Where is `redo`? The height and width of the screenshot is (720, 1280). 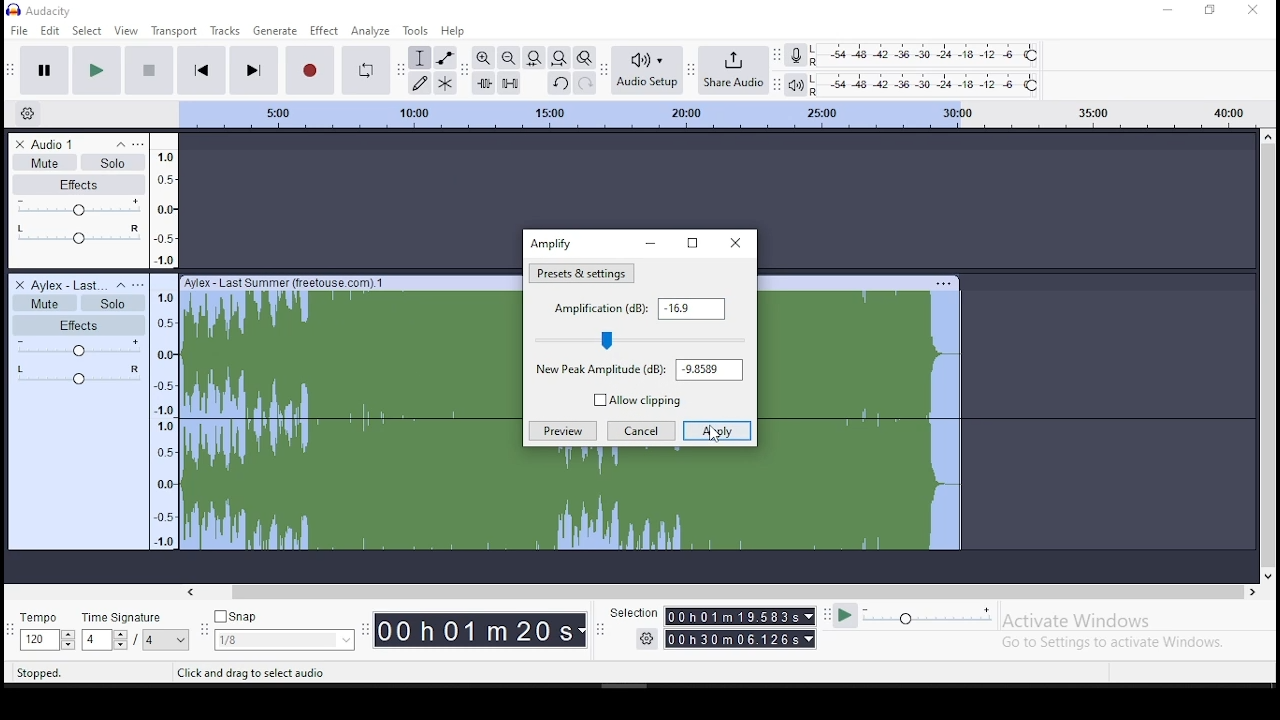
redo is located at coordinates (584, 83).